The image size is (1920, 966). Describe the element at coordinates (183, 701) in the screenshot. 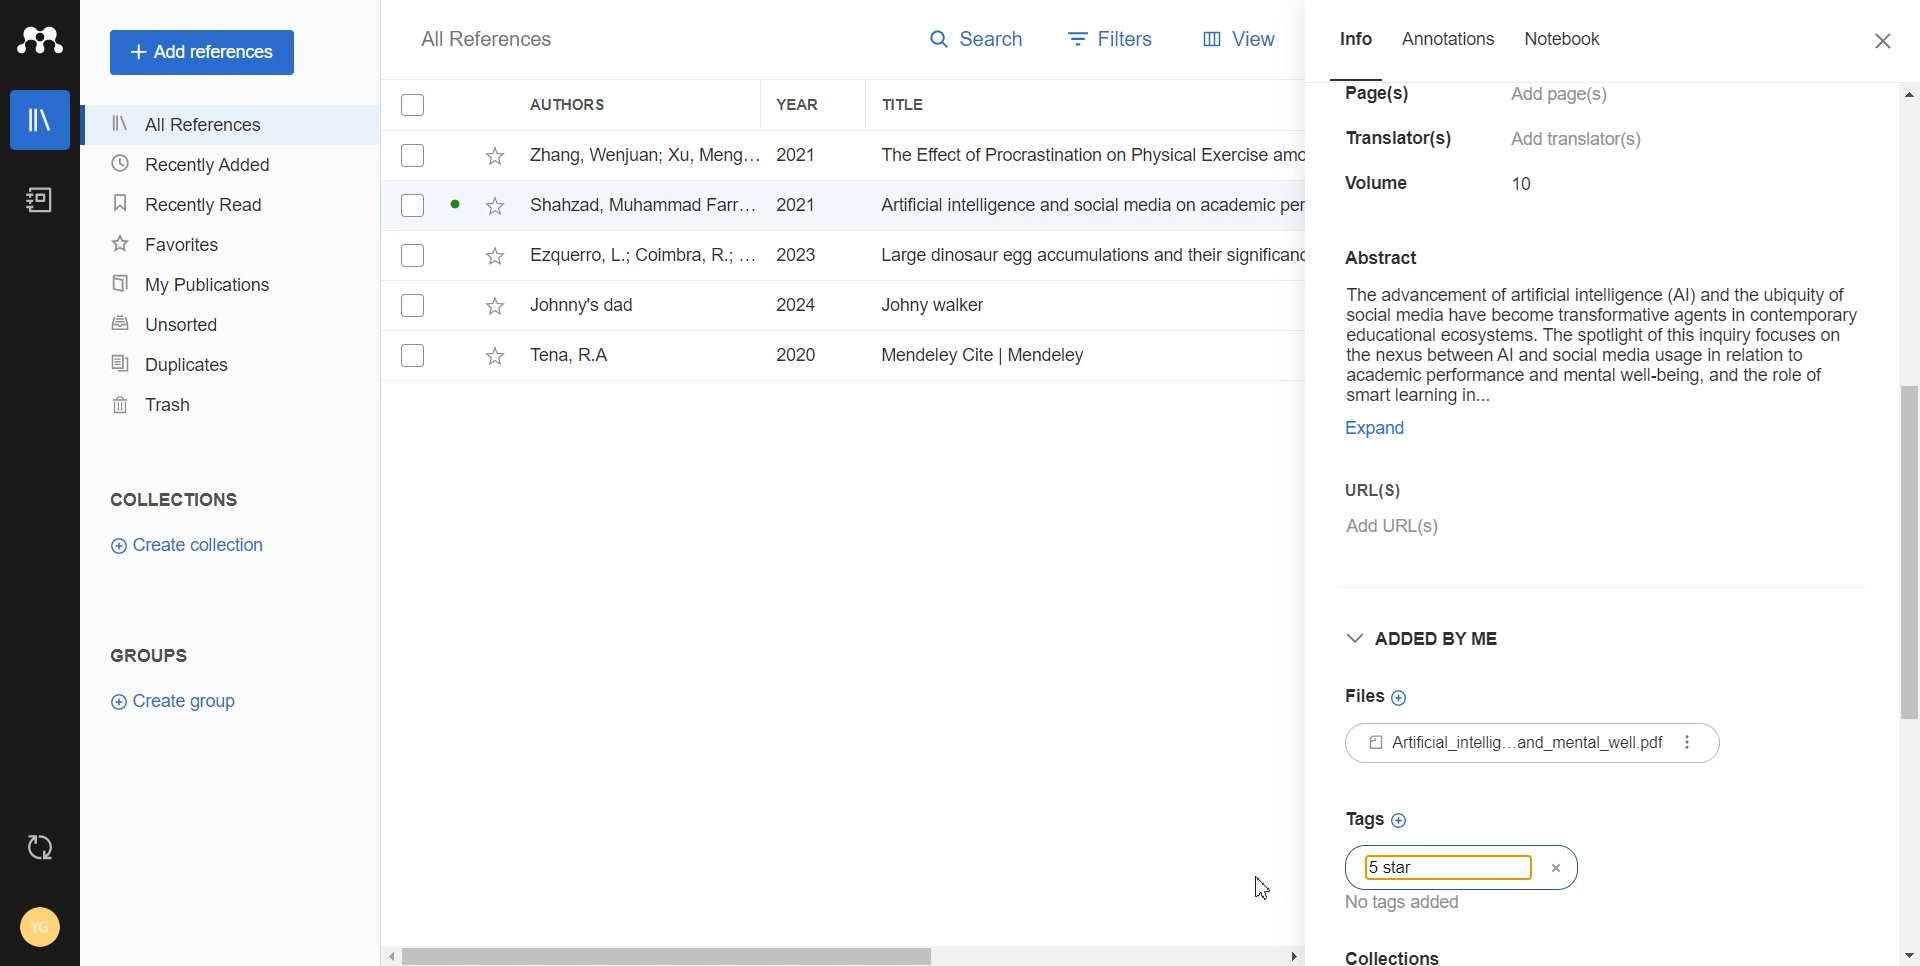

I see `Create Group` at that location.